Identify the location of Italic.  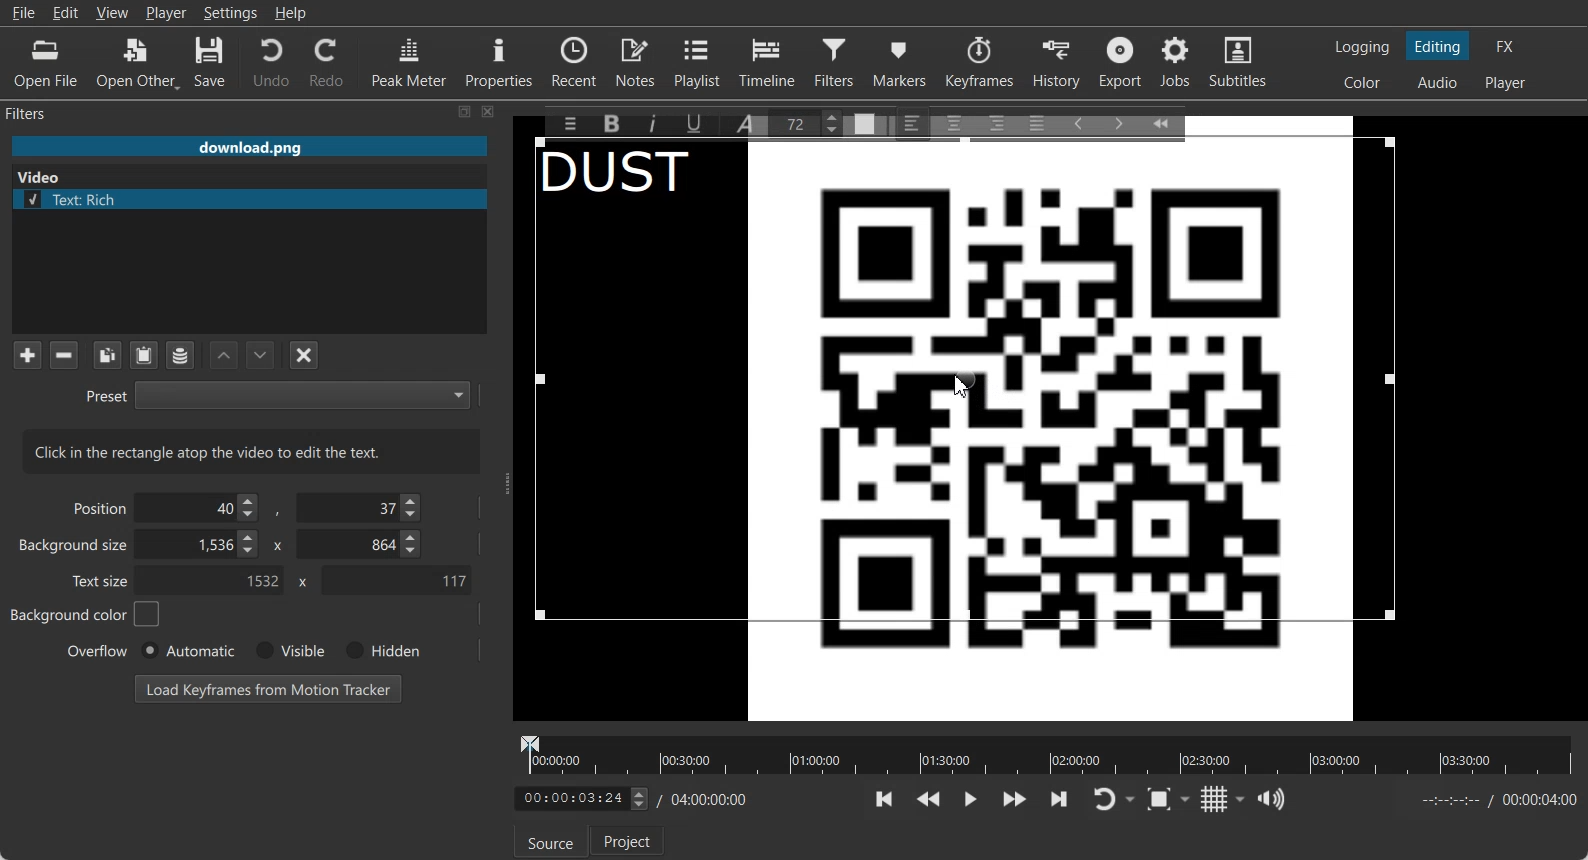
(656, 121).